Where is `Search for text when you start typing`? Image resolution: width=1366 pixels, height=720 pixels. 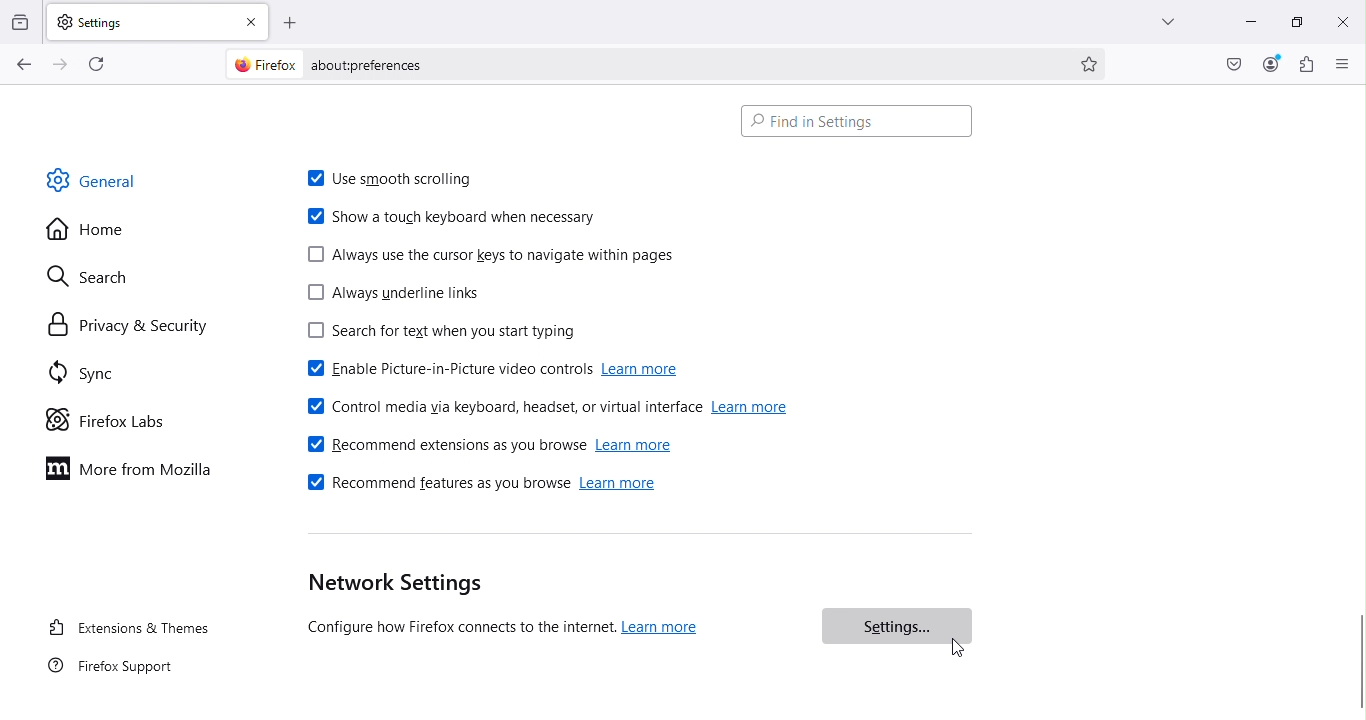
Search for text when you start typing is located at coordinates (450, 332).